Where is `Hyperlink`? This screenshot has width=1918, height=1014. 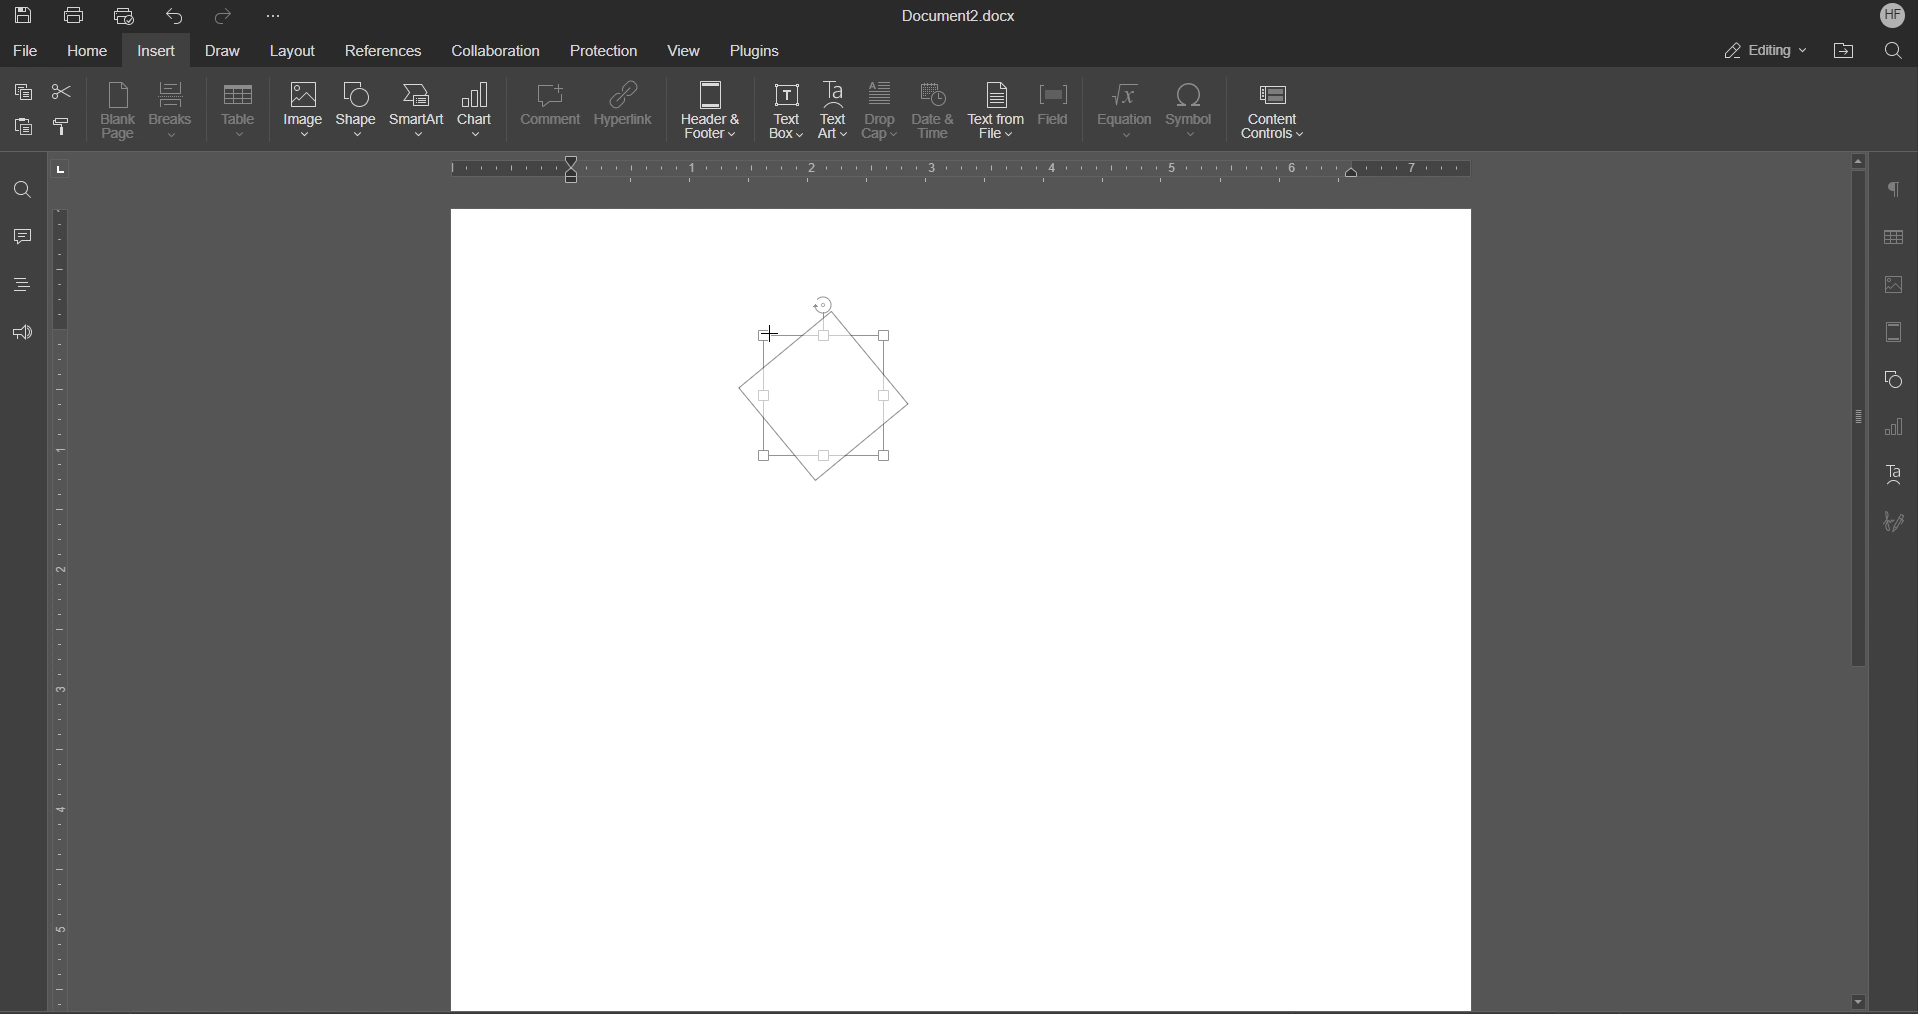
Hyperlink is located at coordinates (627, 111).